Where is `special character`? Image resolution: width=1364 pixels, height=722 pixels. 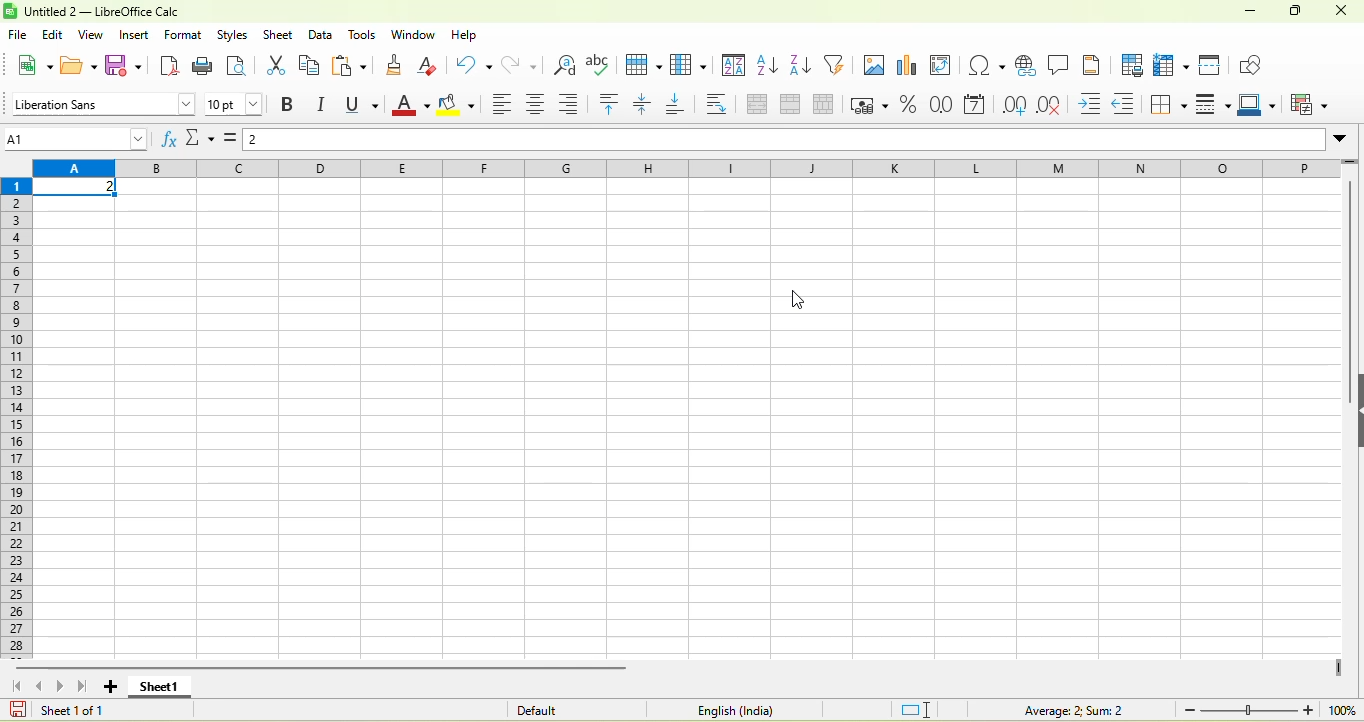
special character is located at coordinates (986, 65).